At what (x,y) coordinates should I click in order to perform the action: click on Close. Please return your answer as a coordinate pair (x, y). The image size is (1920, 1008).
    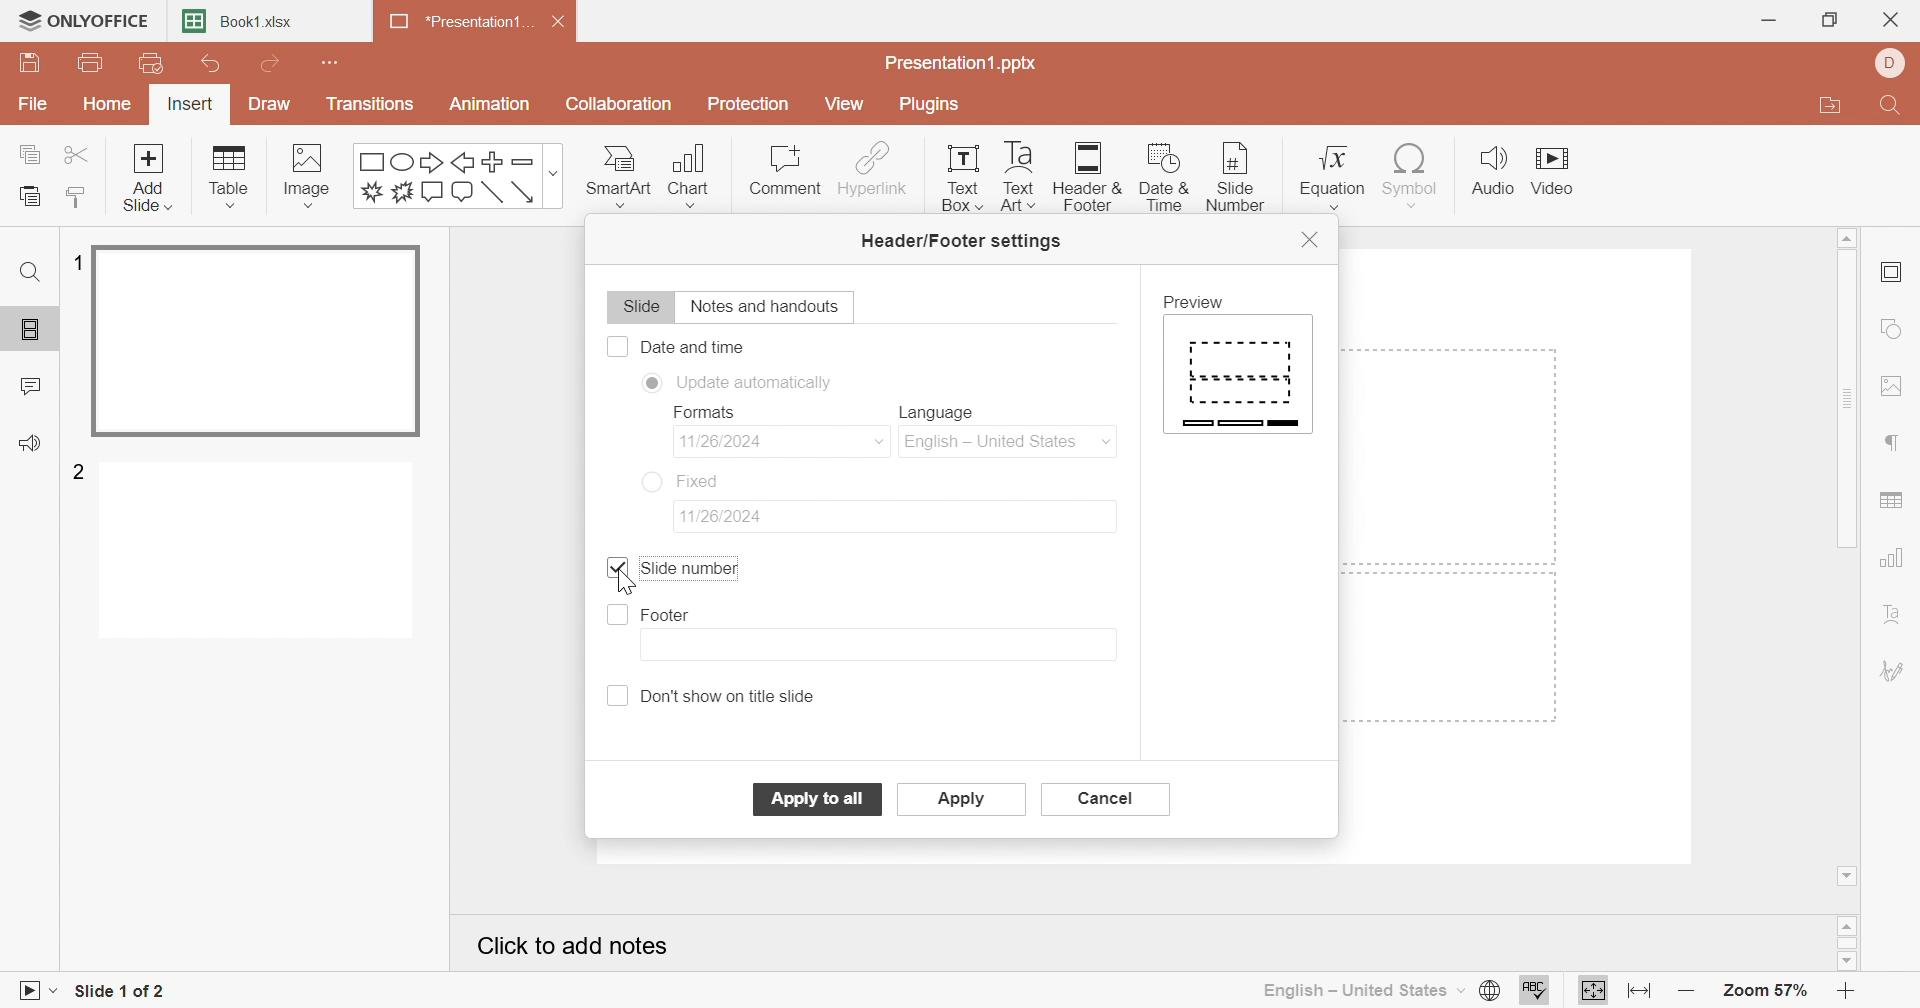
    Looking at the image, I should click on (565, 25).